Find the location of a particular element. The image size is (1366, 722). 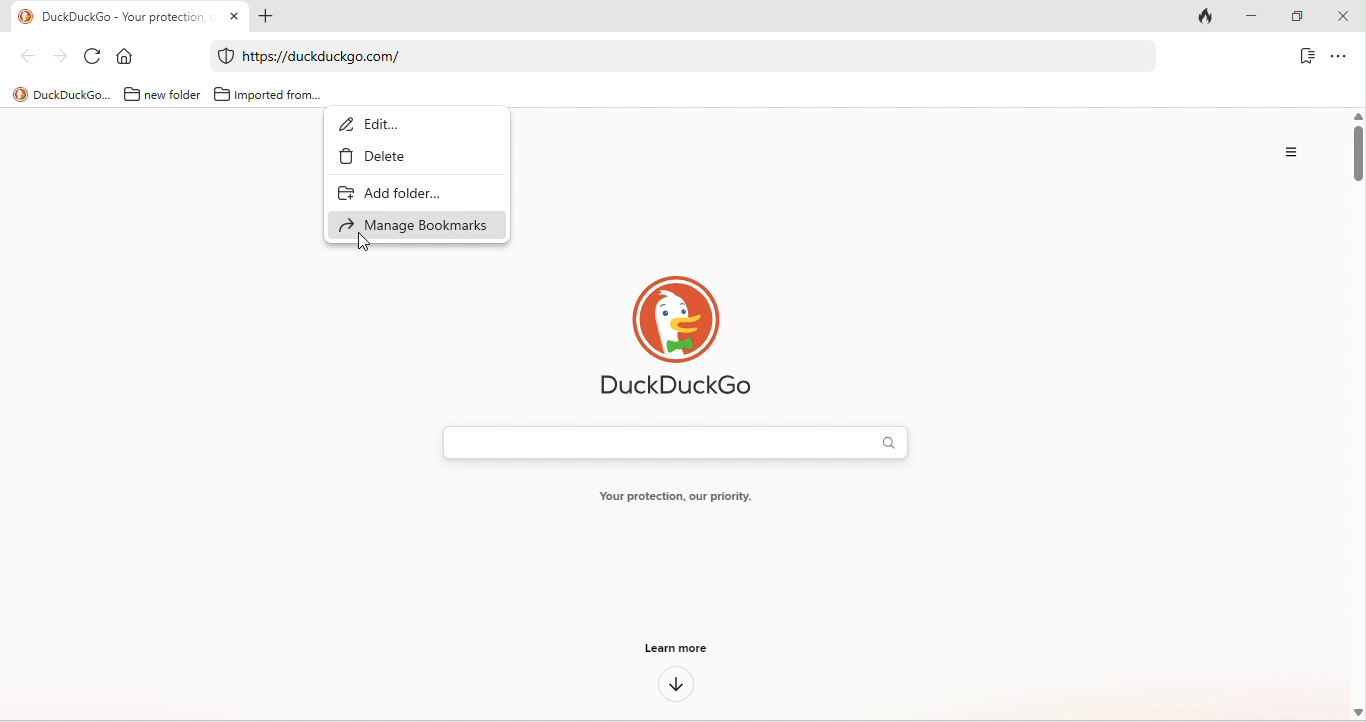

cursor movement is located at coordinates (368, 242).